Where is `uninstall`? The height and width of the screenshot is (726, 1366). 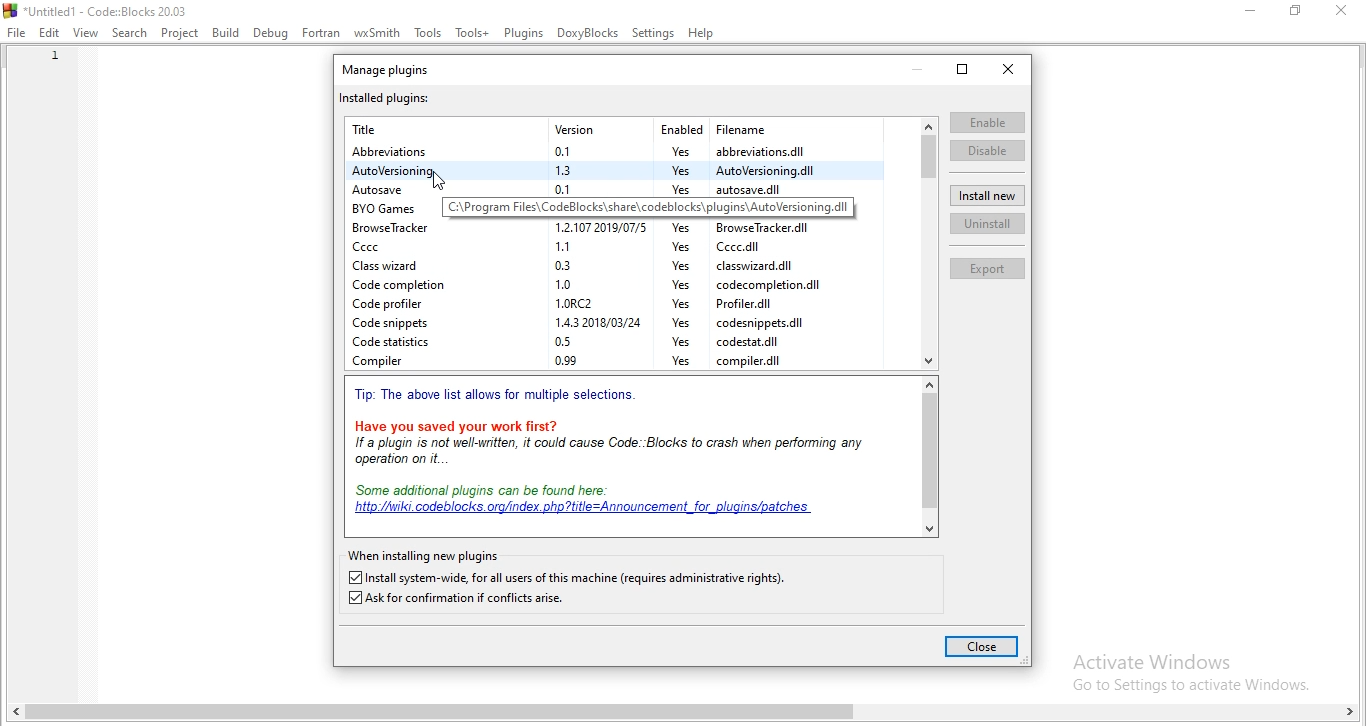
uninstall is located at coordinates (985, 225).